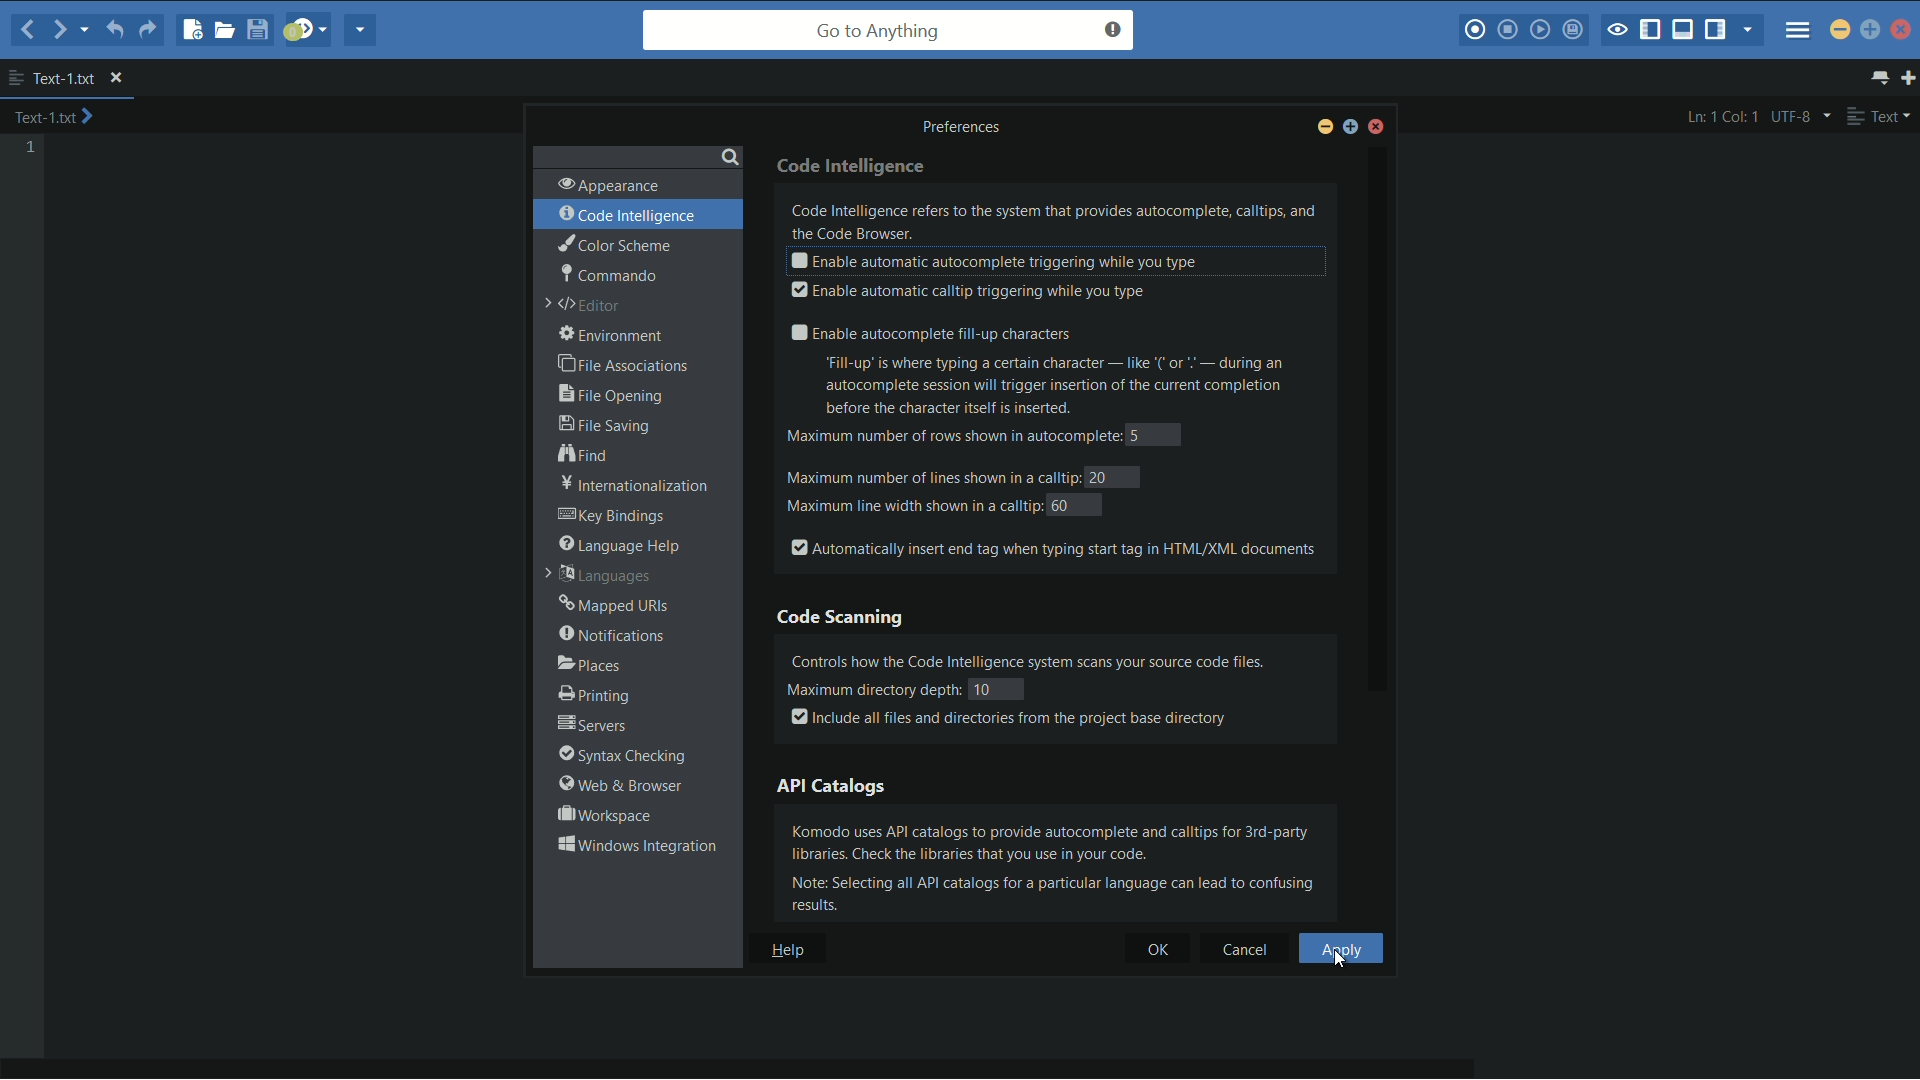 This screenshot has width=1920, height=1080. Describe the element at coordinates (615, 516) in the screenshot. I see `key bindings` at that location.